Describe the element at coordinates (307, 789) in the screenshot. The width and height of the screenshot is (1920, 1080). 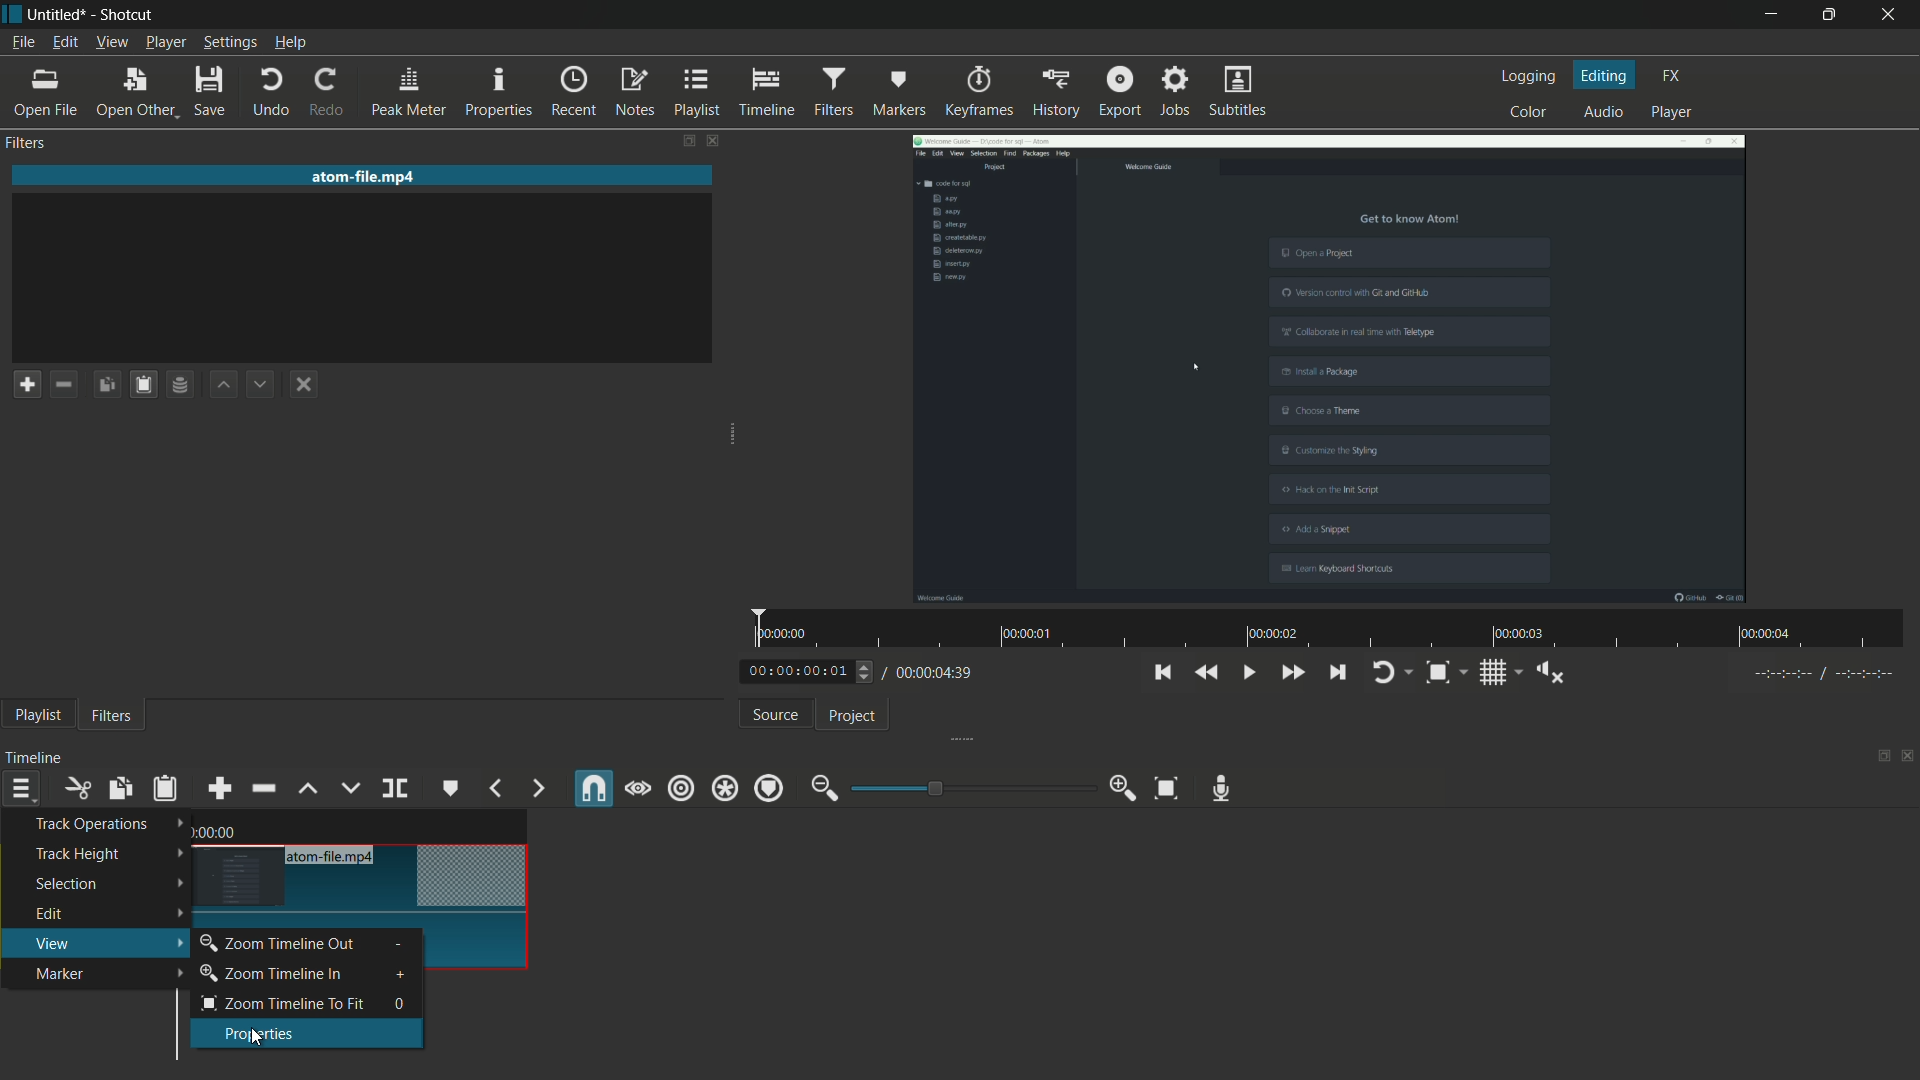
I see `lift` at that location.